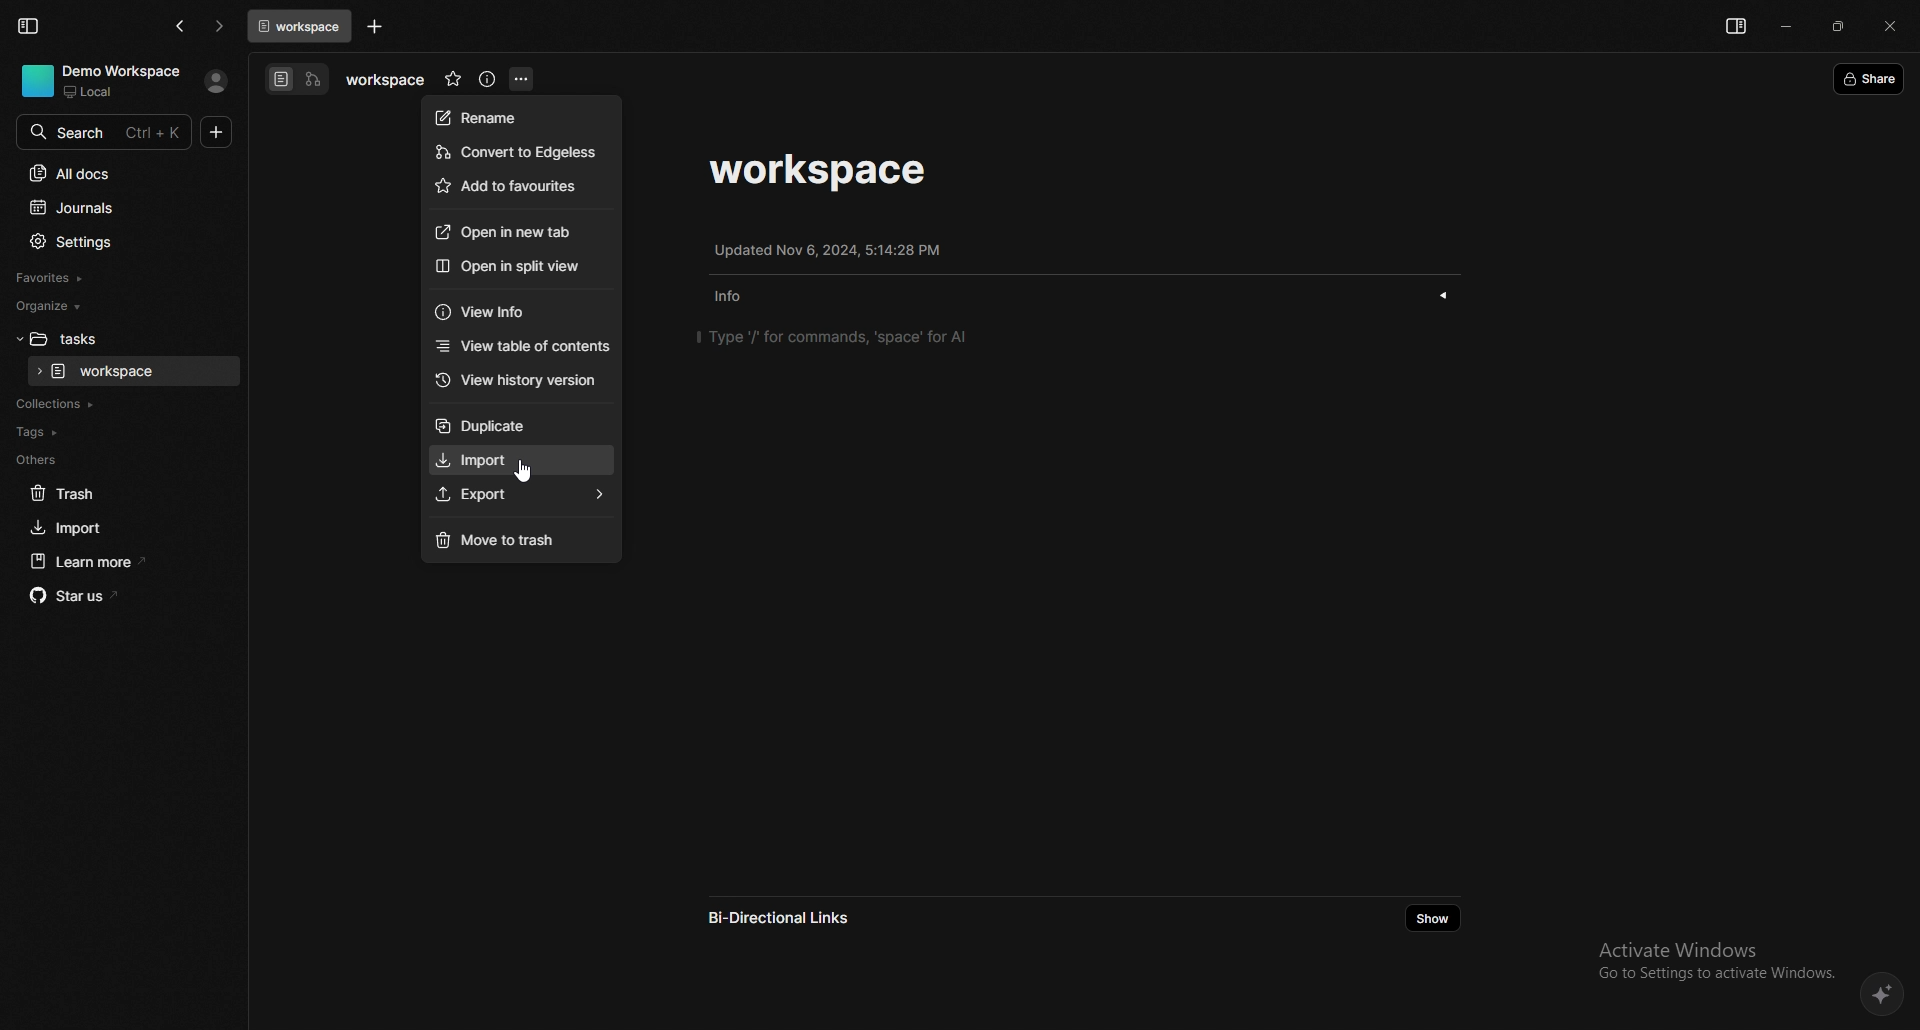 This screenshot has width=1920, height=1030. Describe the element at coordinates (1710, 959) in the screenshot. I see `Activate Windows
Go to Settings to activate Windows.` at that location.